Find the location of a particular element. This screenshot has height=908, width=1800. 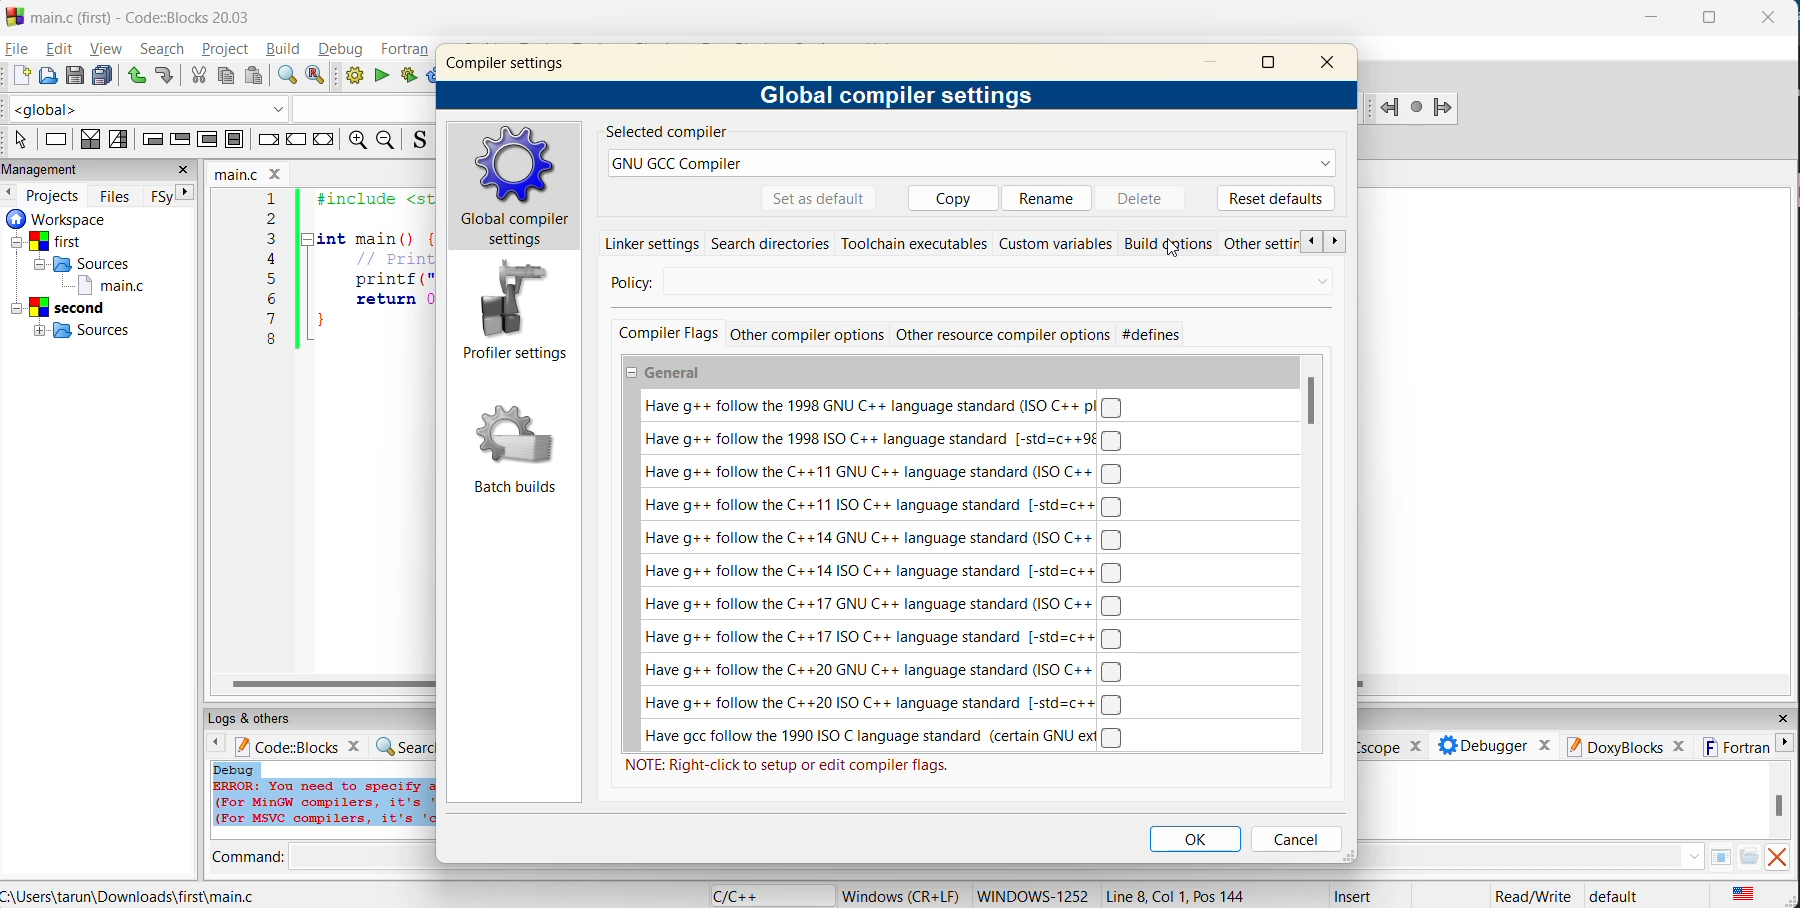

cursor is located at coordinates (1169, 247).